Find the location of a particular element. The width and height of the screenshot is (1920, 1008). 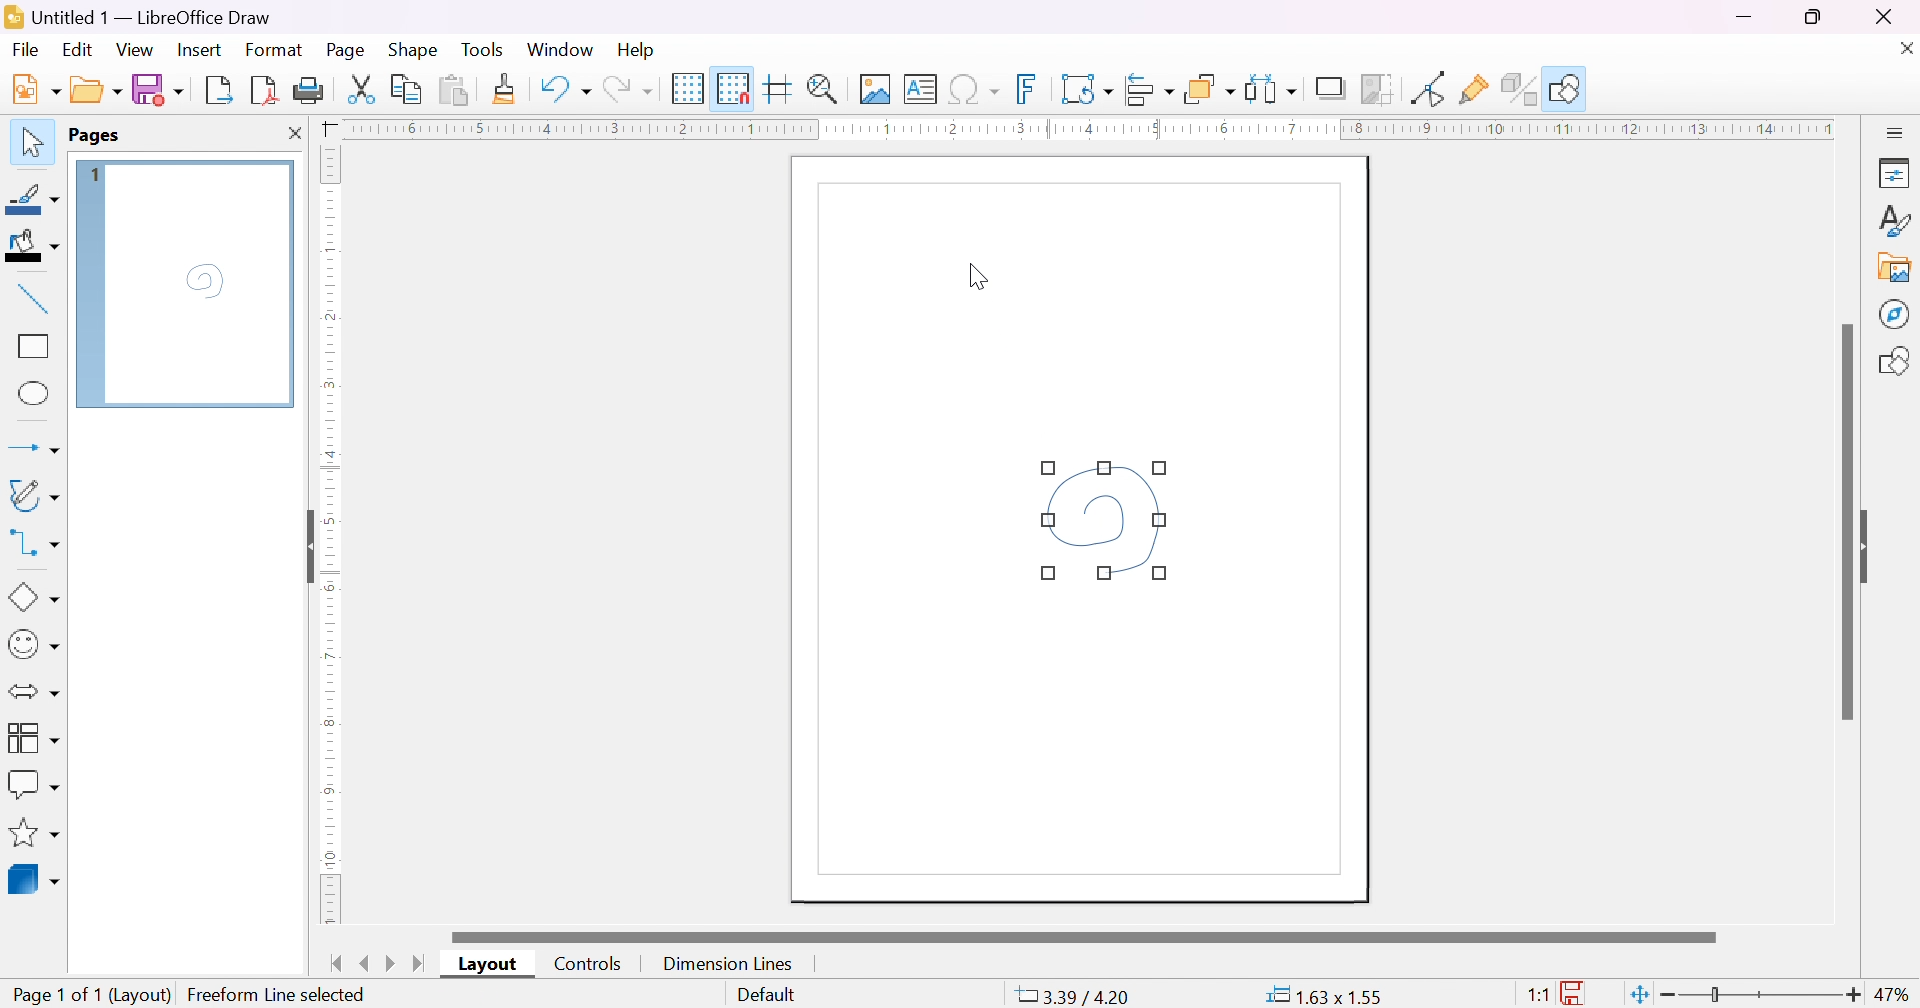

zoom & plan is located at coordinates (825, 89).